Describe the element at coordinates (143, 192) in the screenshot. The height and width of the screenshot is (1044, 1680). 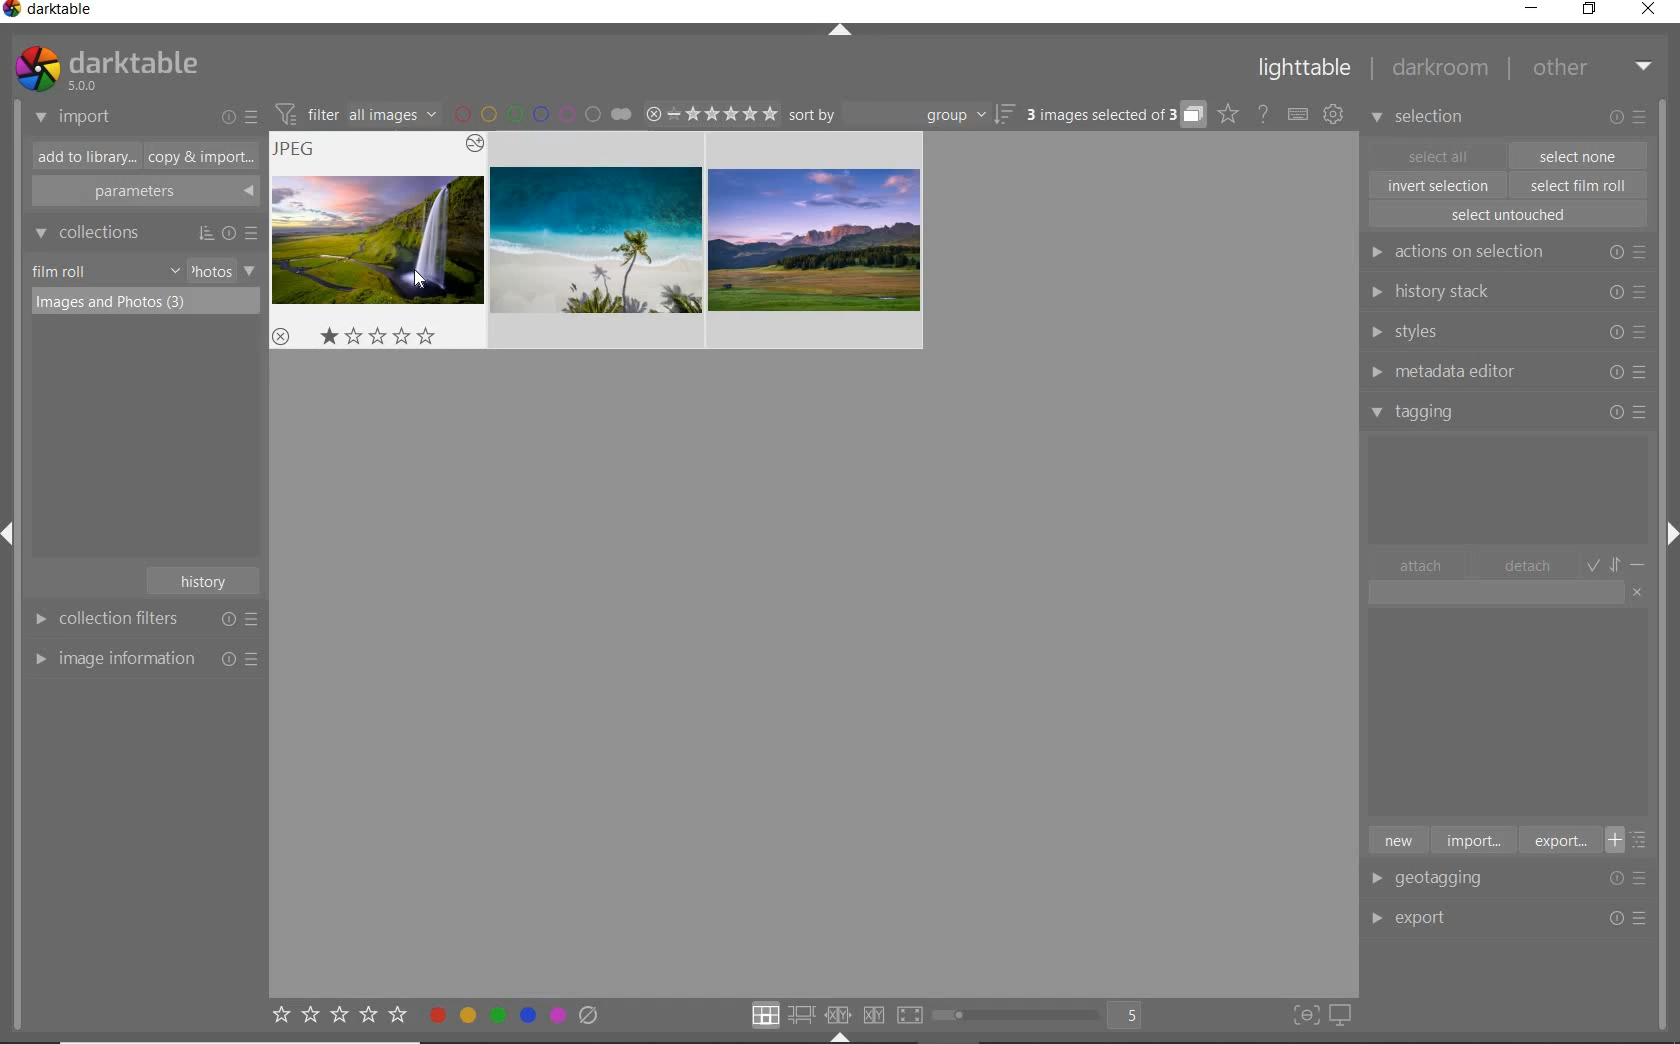
I see `parameters` at that location.